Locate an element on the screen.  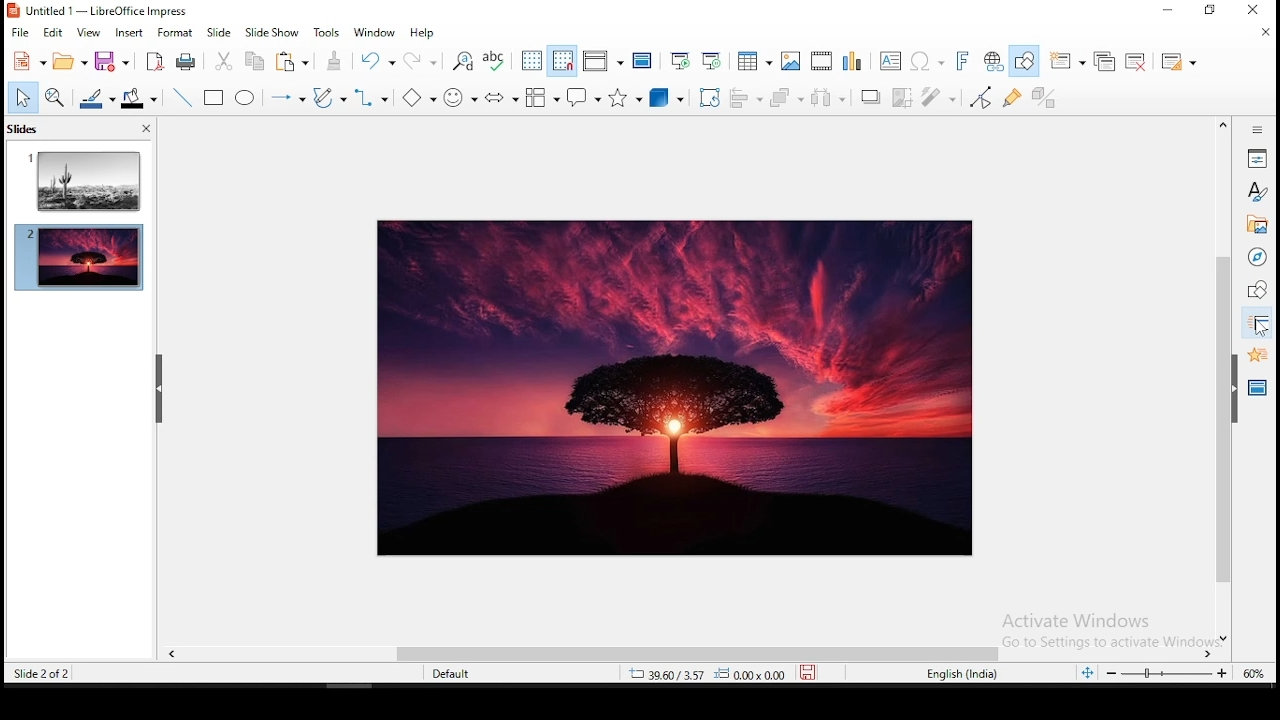
paste is located at coordinates (339, 61).